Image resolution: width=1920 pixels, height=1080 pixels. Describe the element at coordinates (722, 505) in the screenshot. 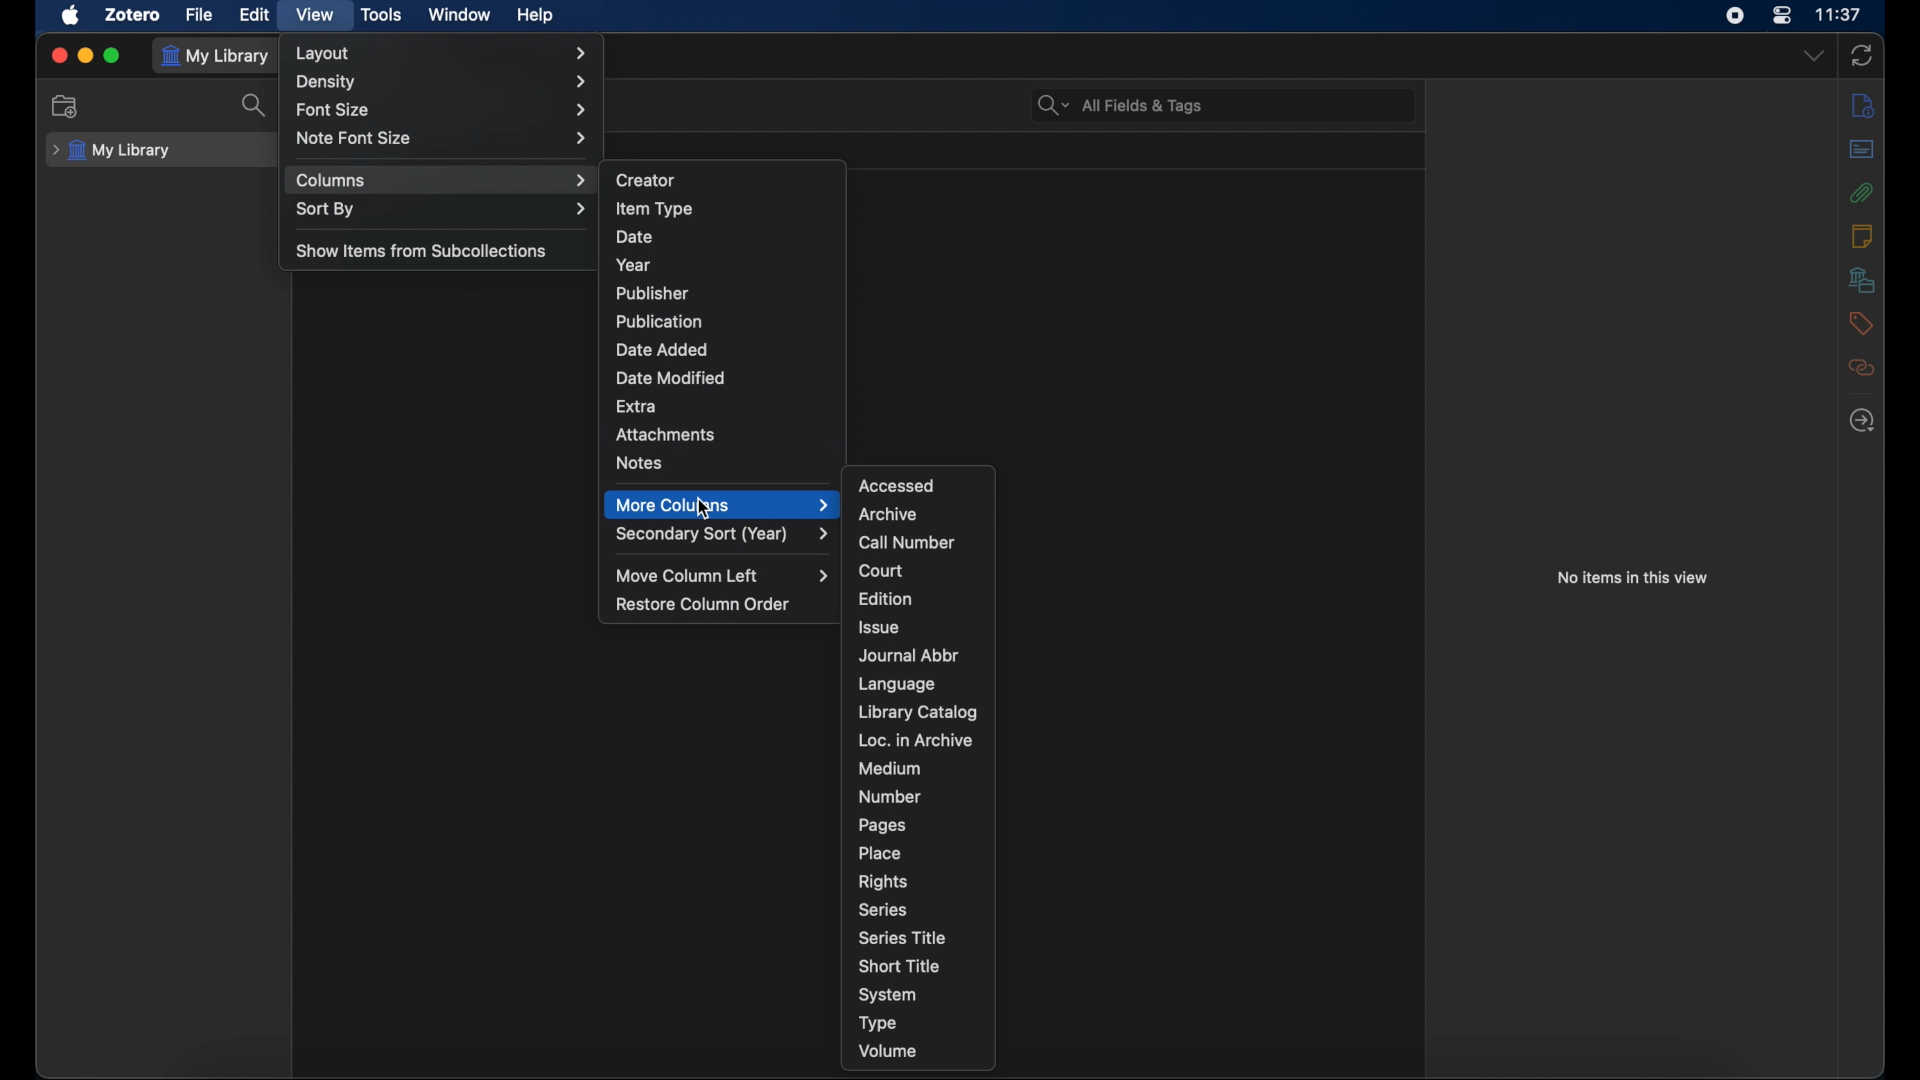

I see `more columns` at that location.